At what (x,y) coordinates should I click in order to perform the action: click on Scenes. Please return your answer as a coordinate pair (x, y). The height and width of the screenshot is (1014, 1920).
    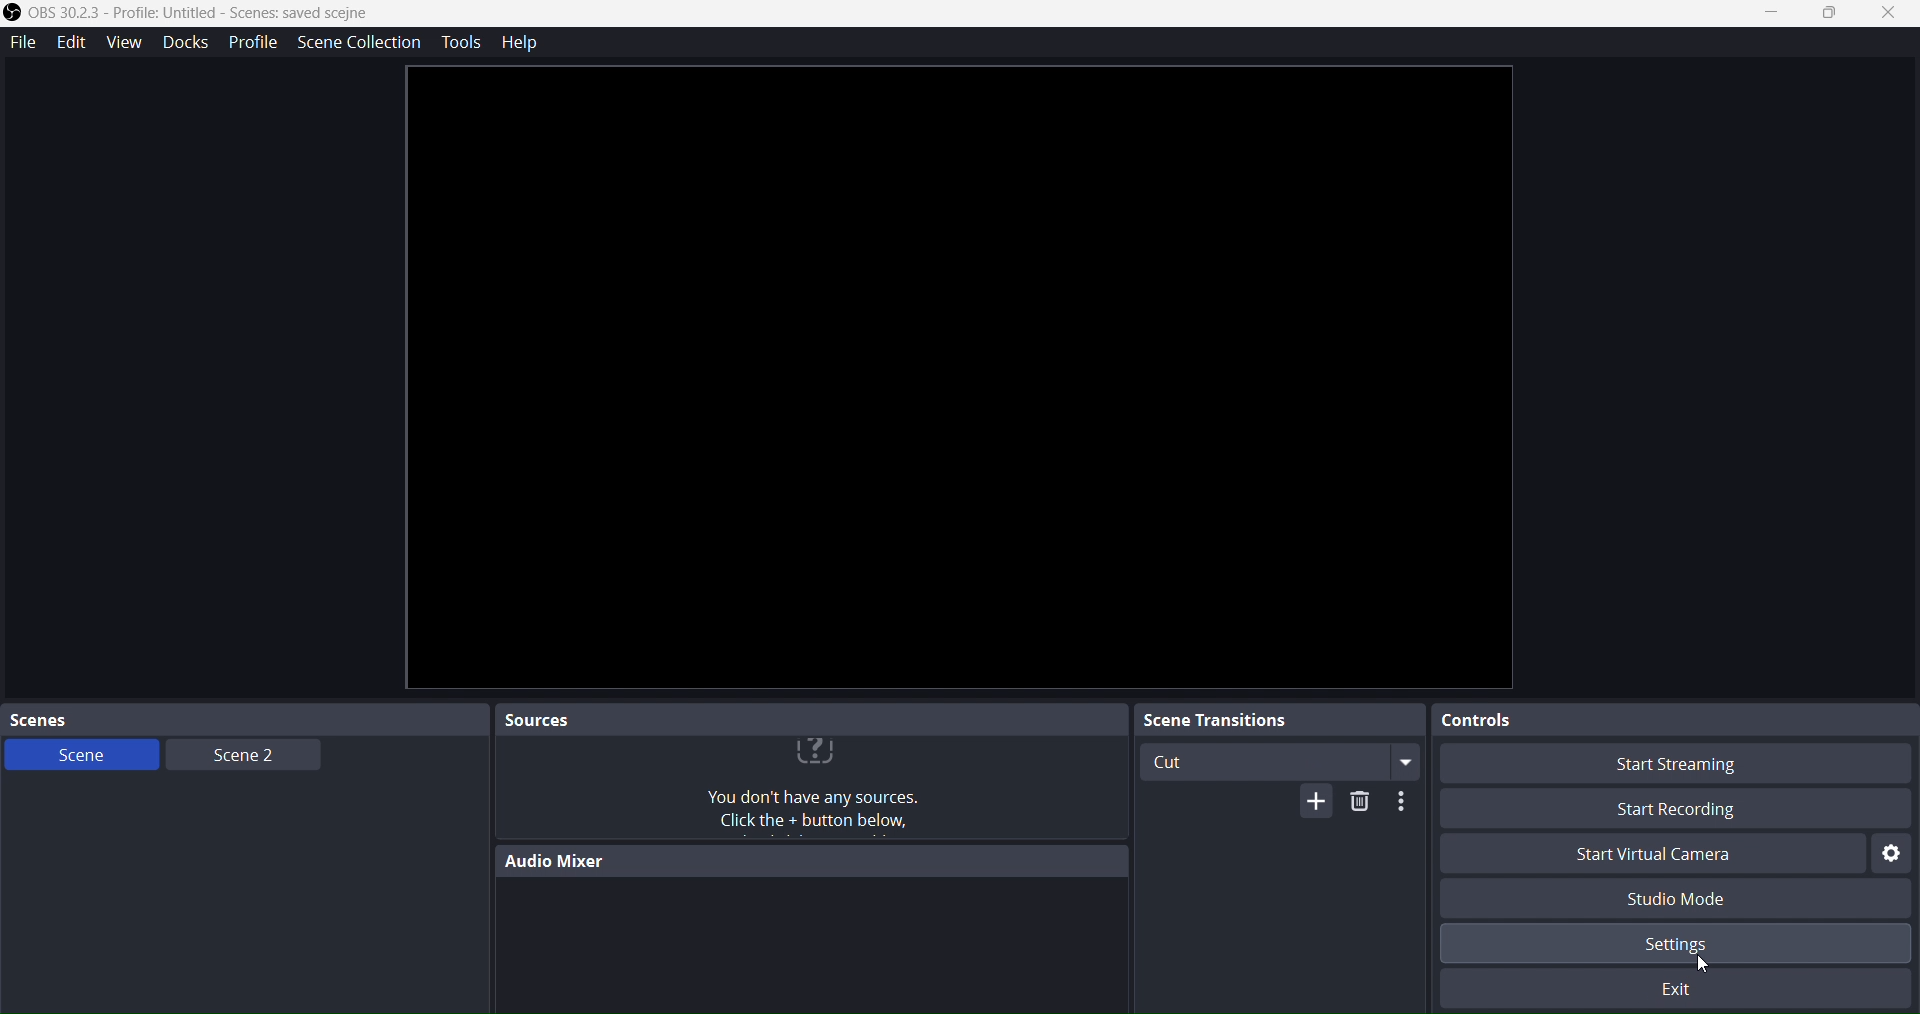
    Looking at the image, I should click on (220, 718).